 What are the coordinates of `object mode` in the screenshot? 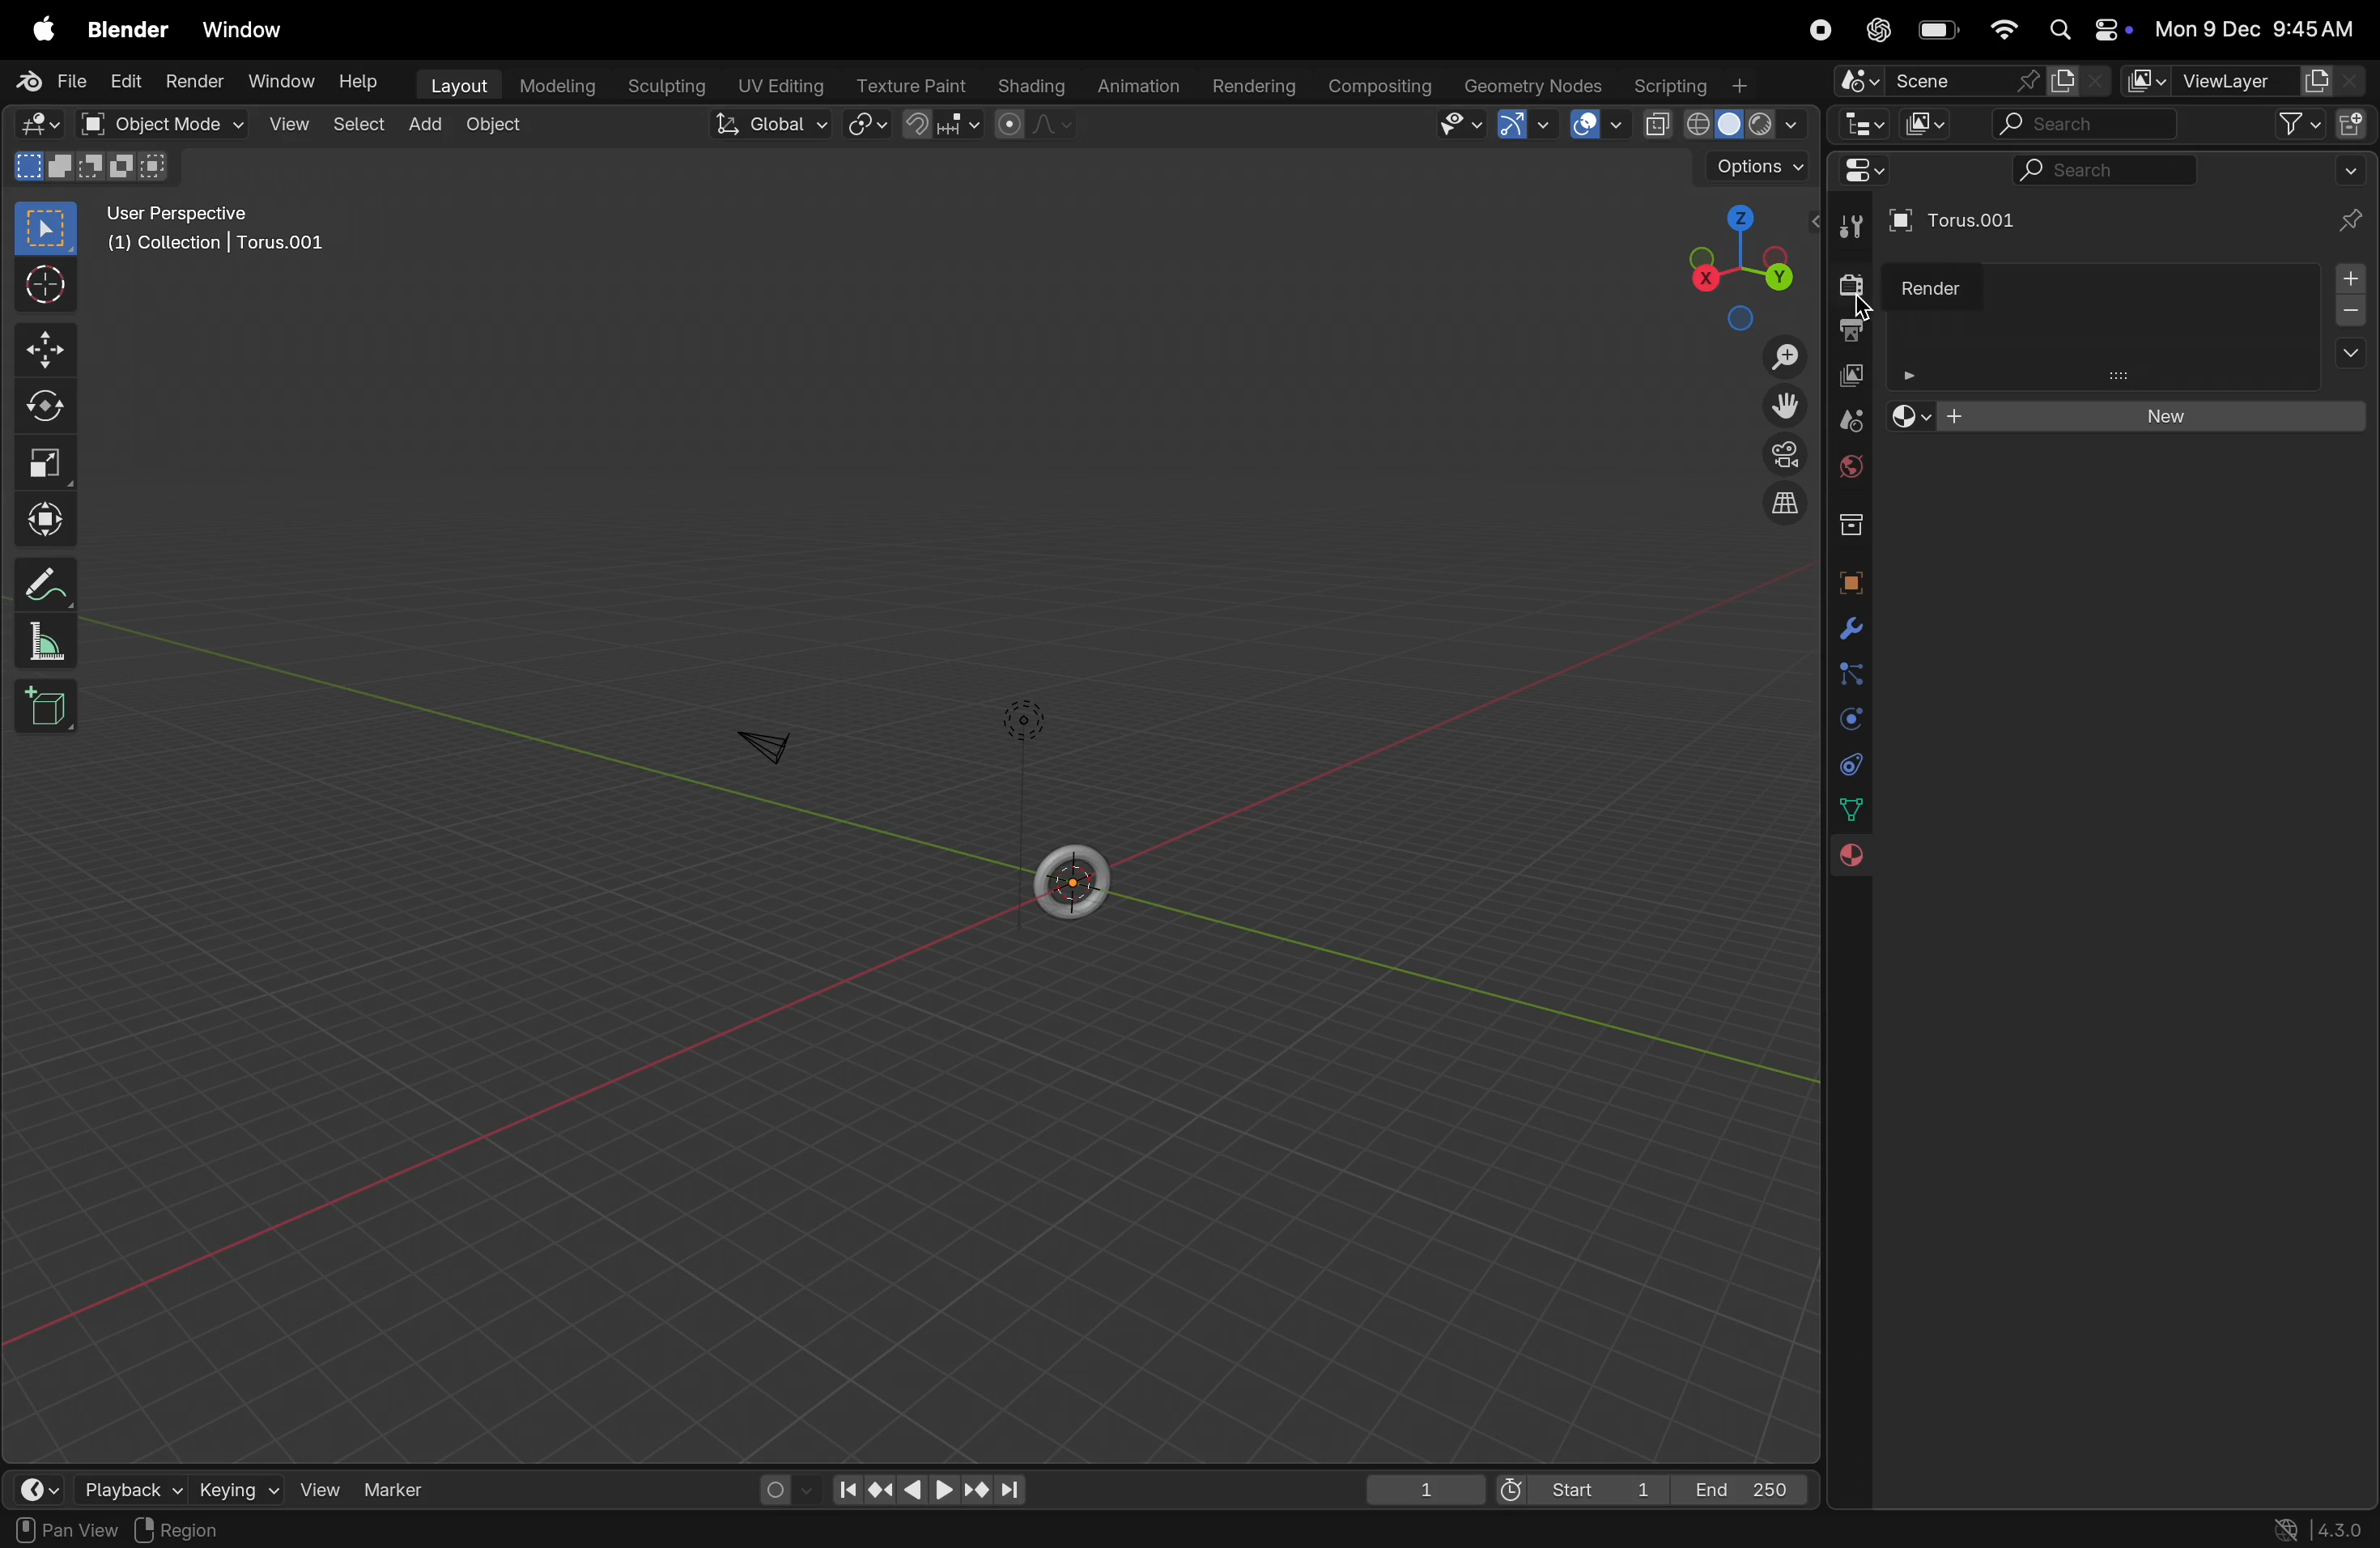 It's located at (164, 125).